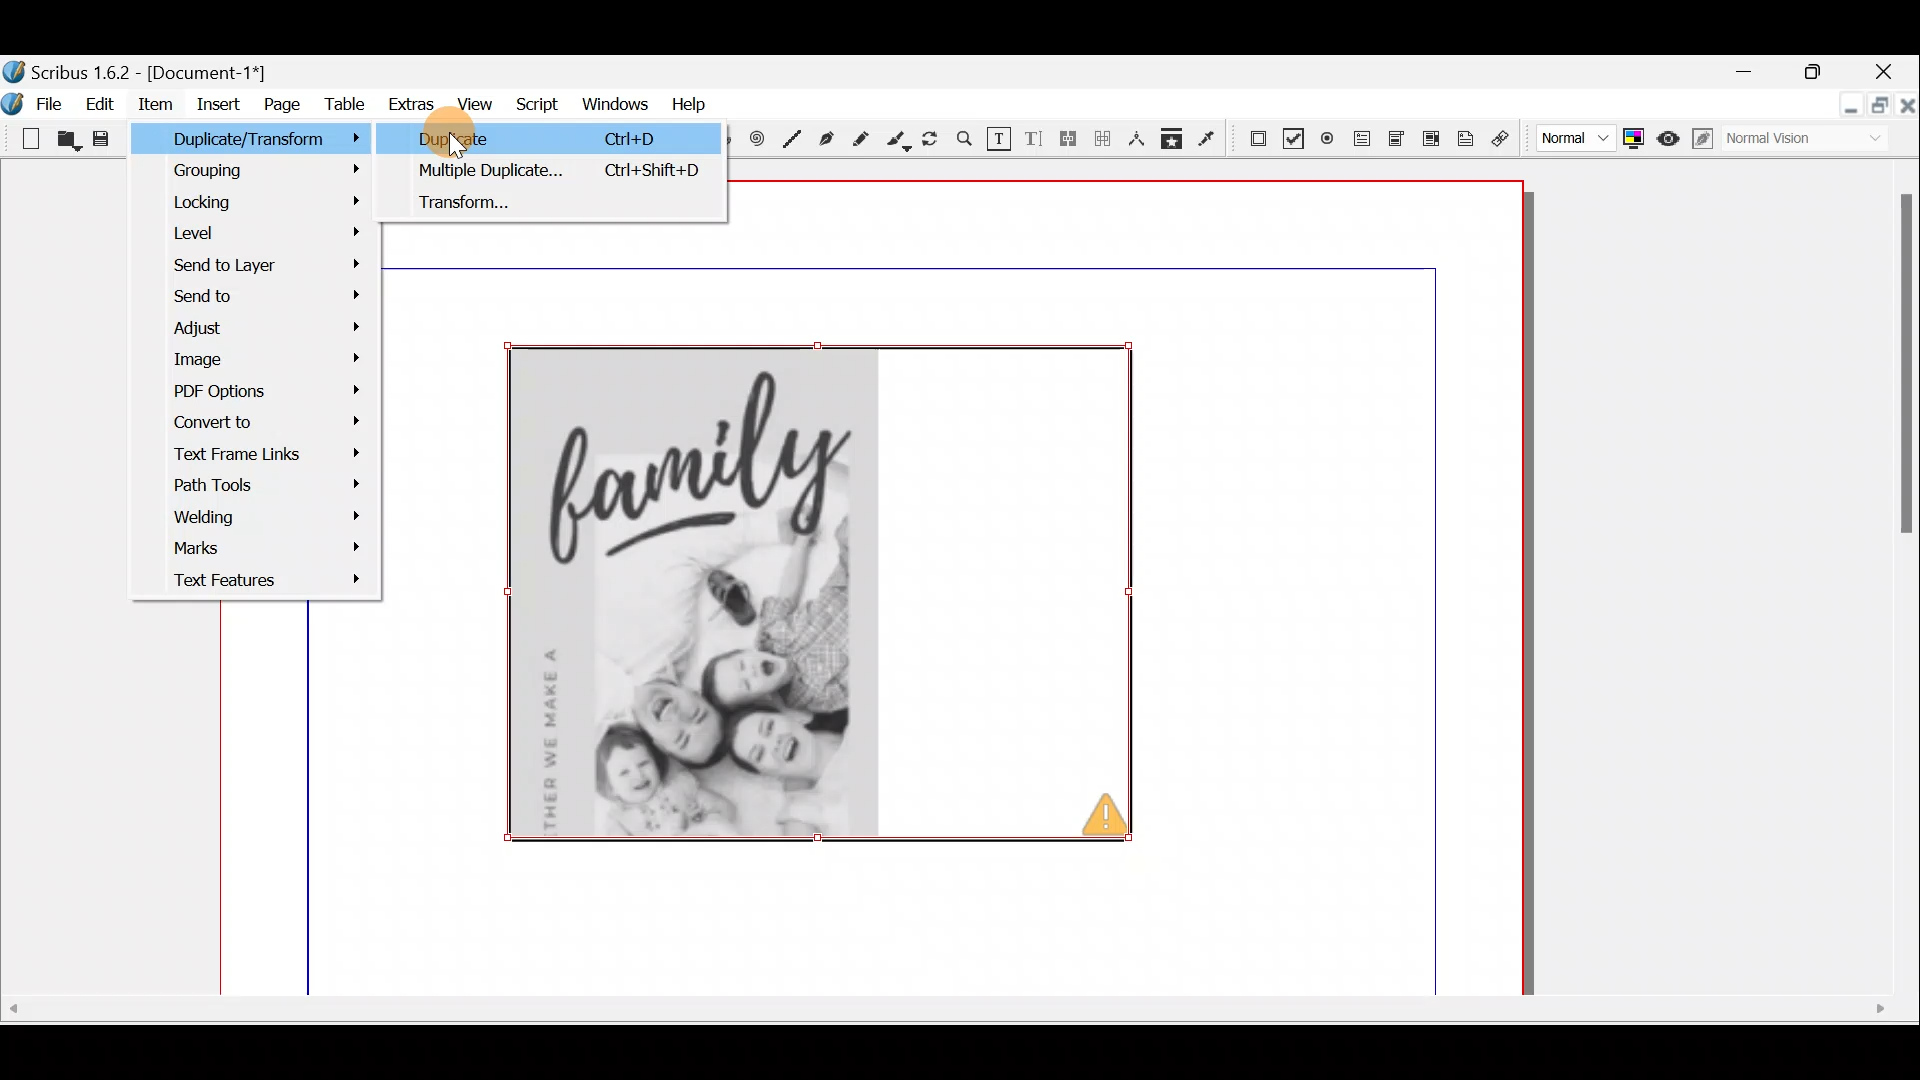 The height and width of the screenshot is (1080, 1920). Describe the element at coordinates (793, 137) in the screenshot. I see `Line` at that location.